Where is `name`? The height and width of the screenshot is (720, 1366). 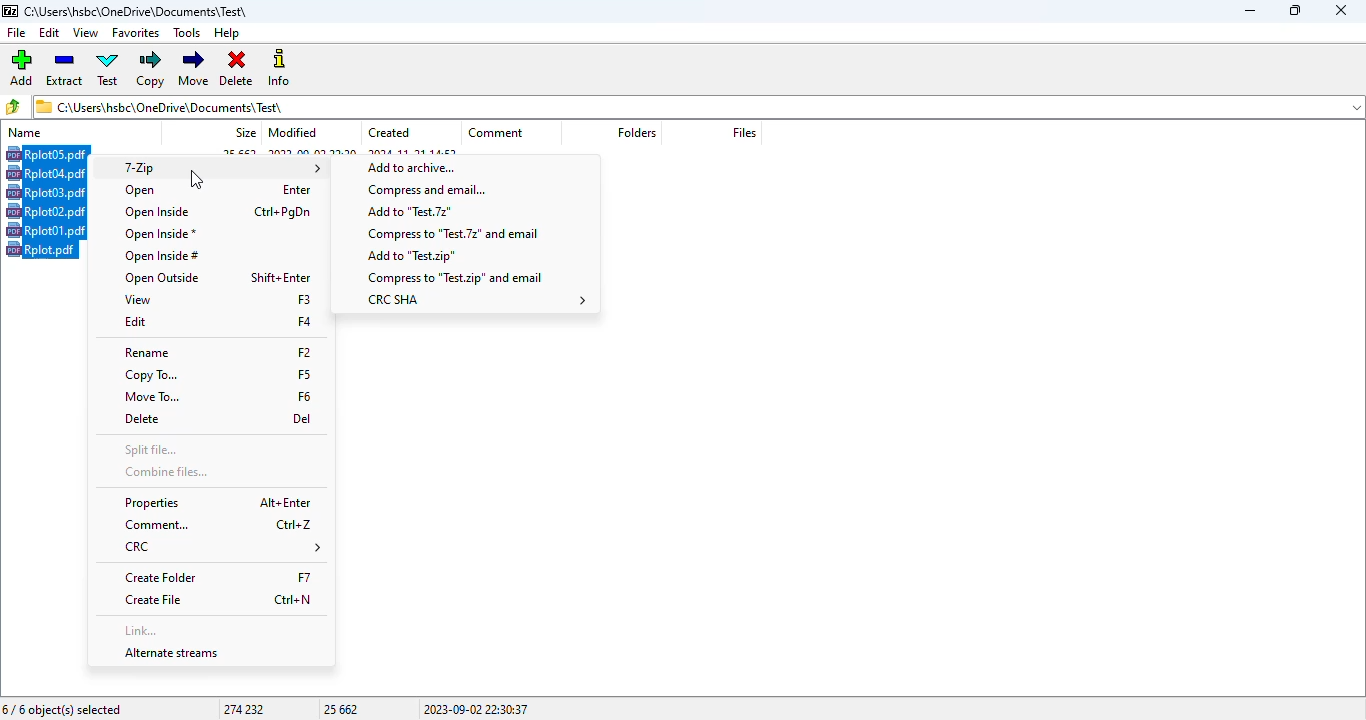 name is located at coordinates (25, 132).